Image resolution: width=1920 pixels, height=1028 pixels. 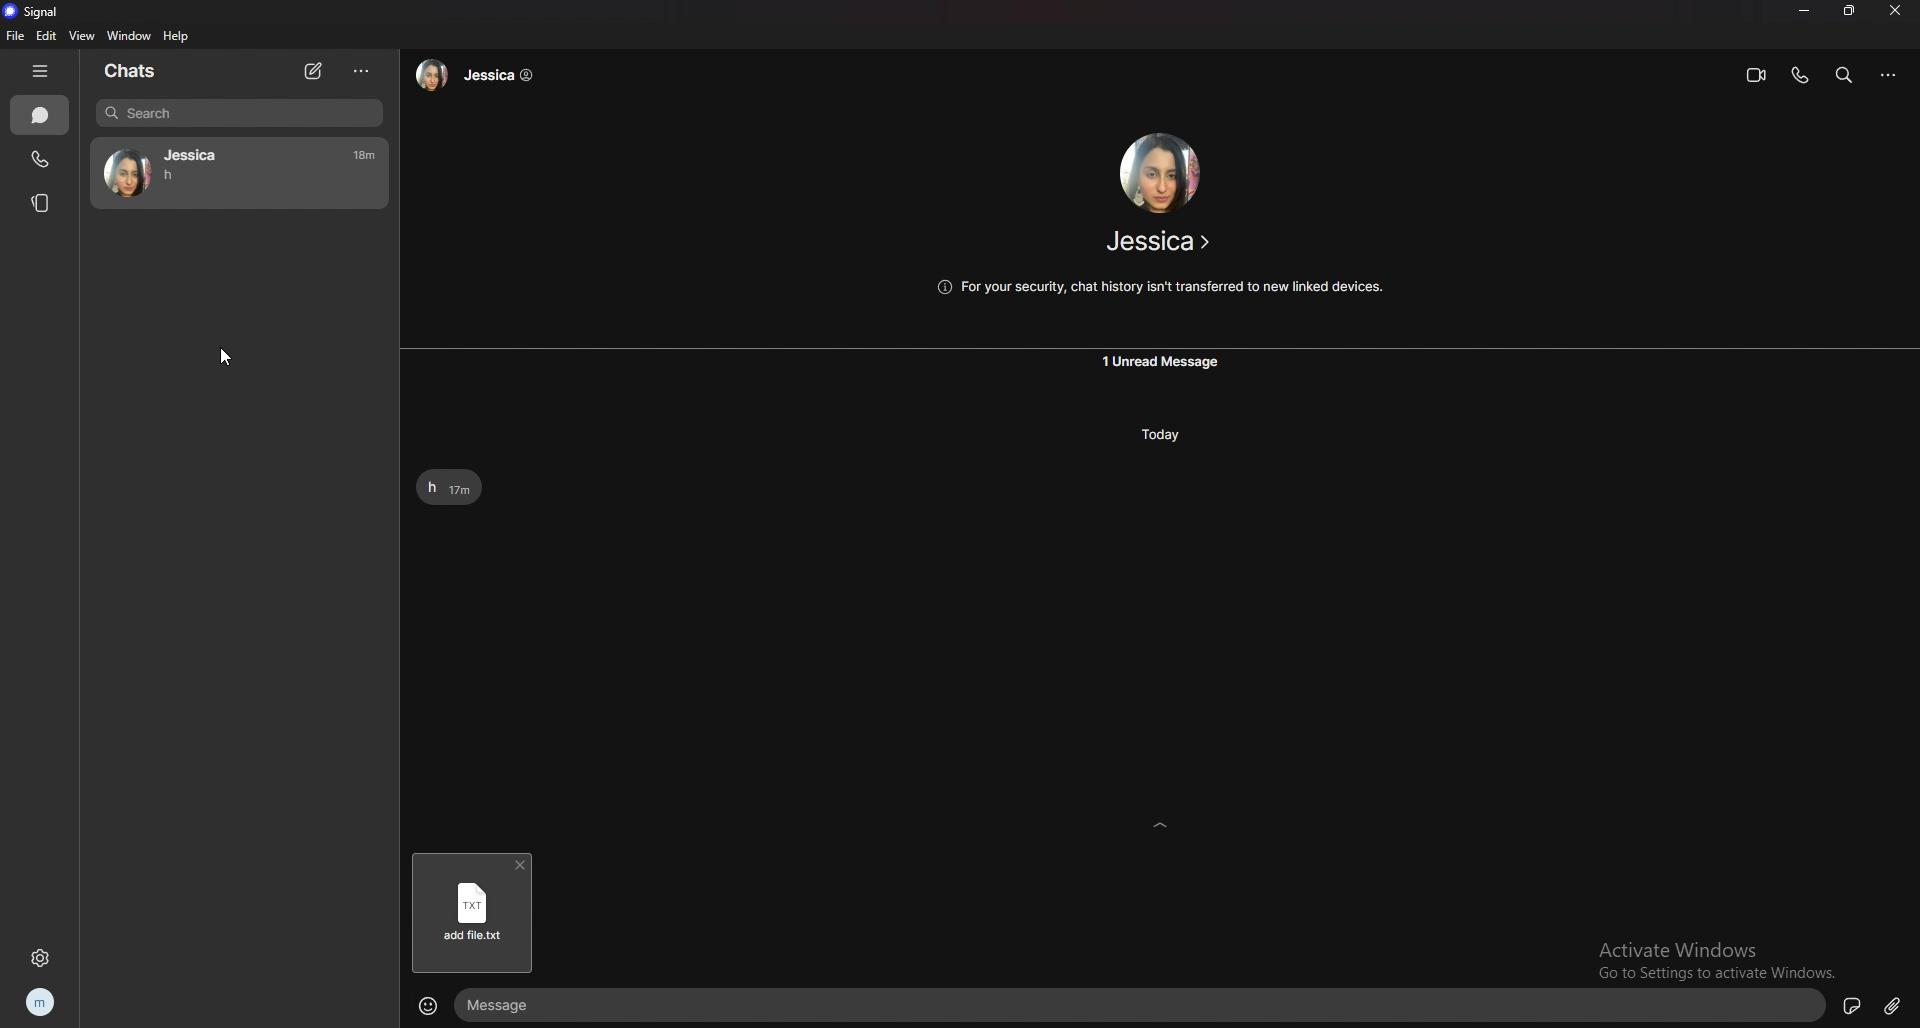 What do you see at coordinates (40, 71) in the screenshot?
I see `hide tab` at bounding box center [40, 71].